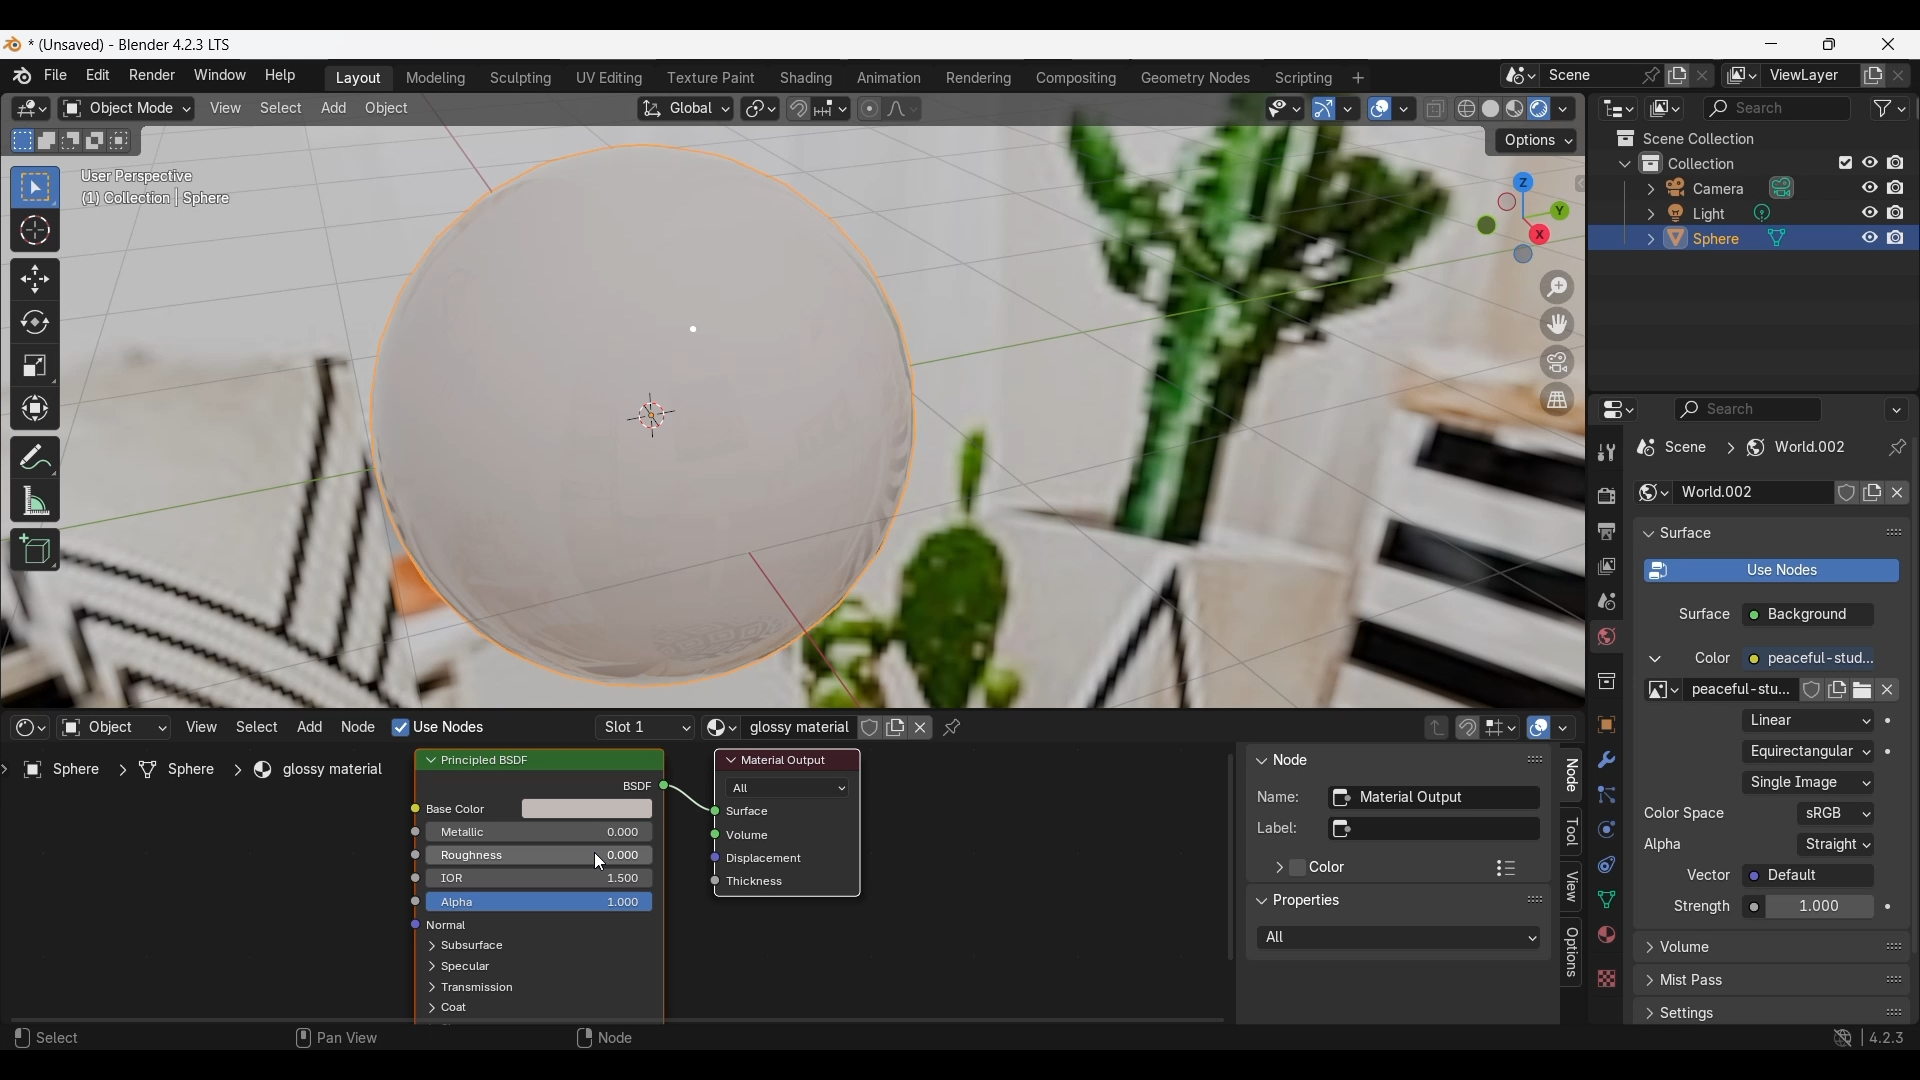  What do you see at coordinates (1278, 828) in the screenshot?
I see `label:` at bounding box center [1278, 828].